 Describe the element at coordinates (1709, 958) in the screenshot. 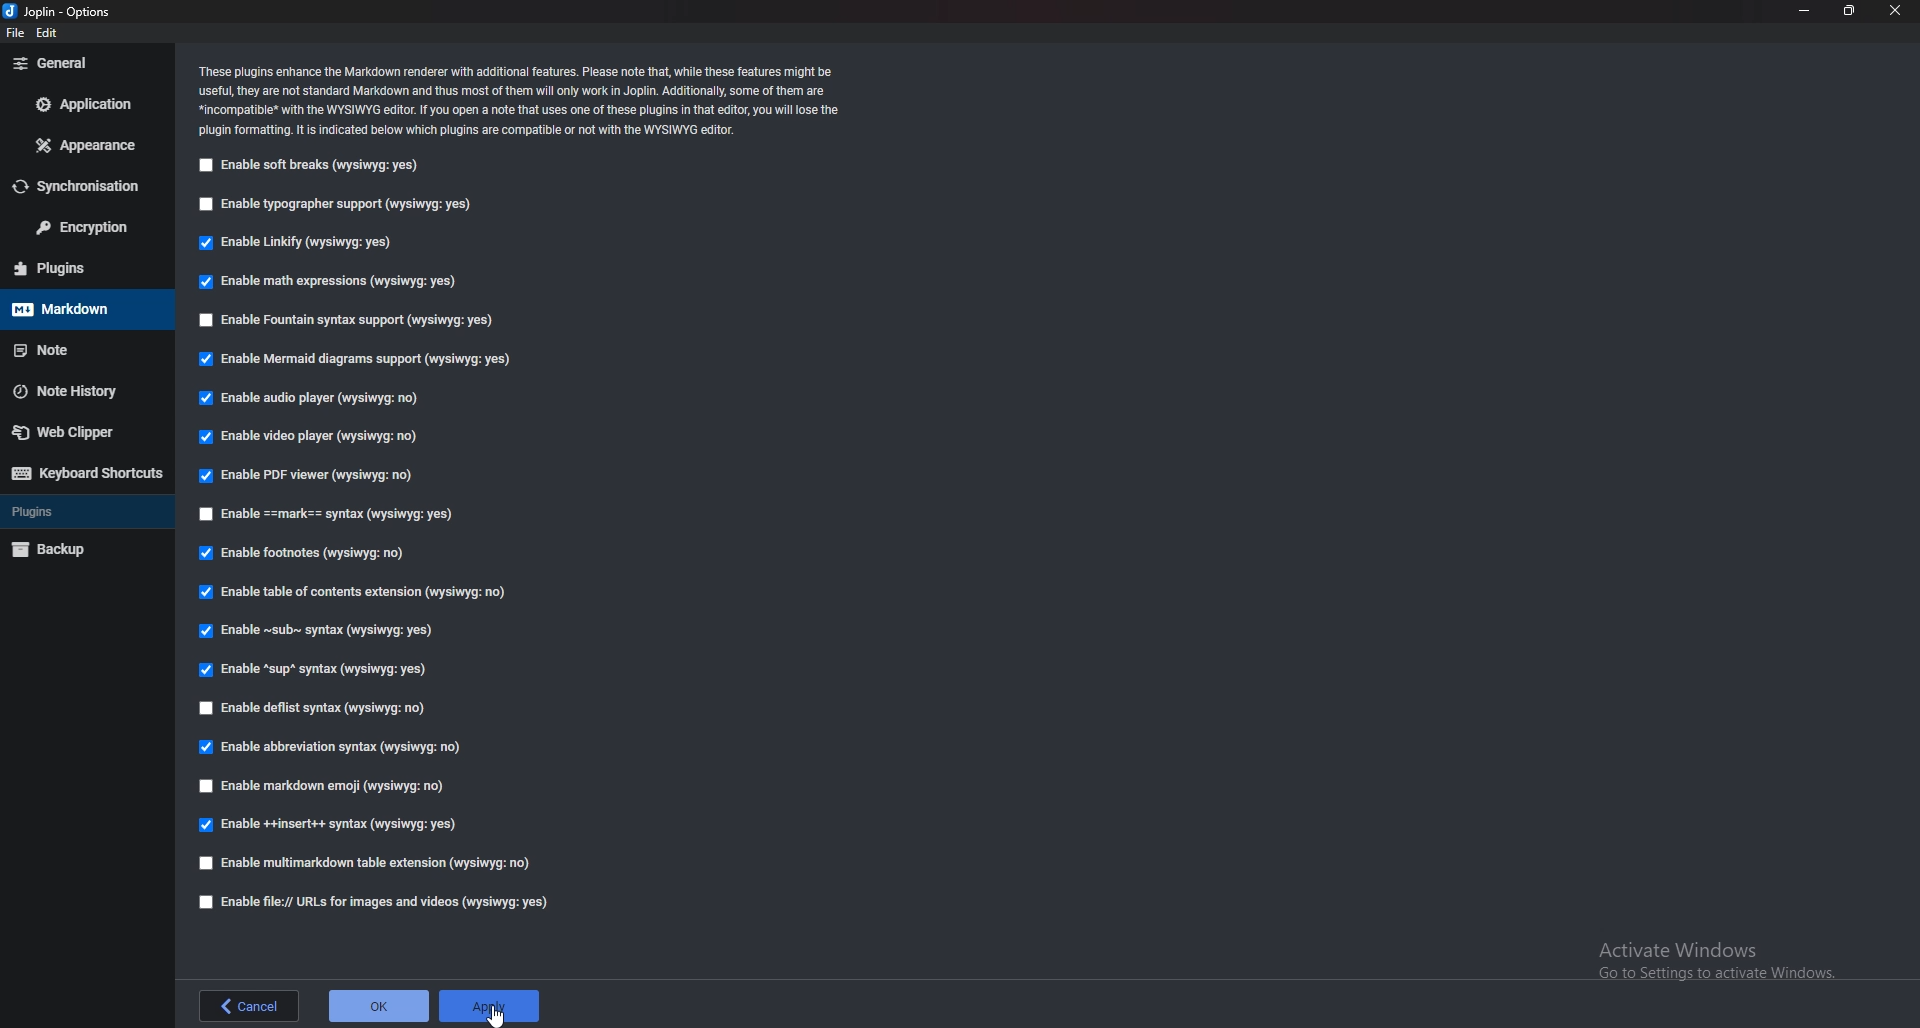

I see `Activate Windows
Go to Settings to activate Windows.` at that location.